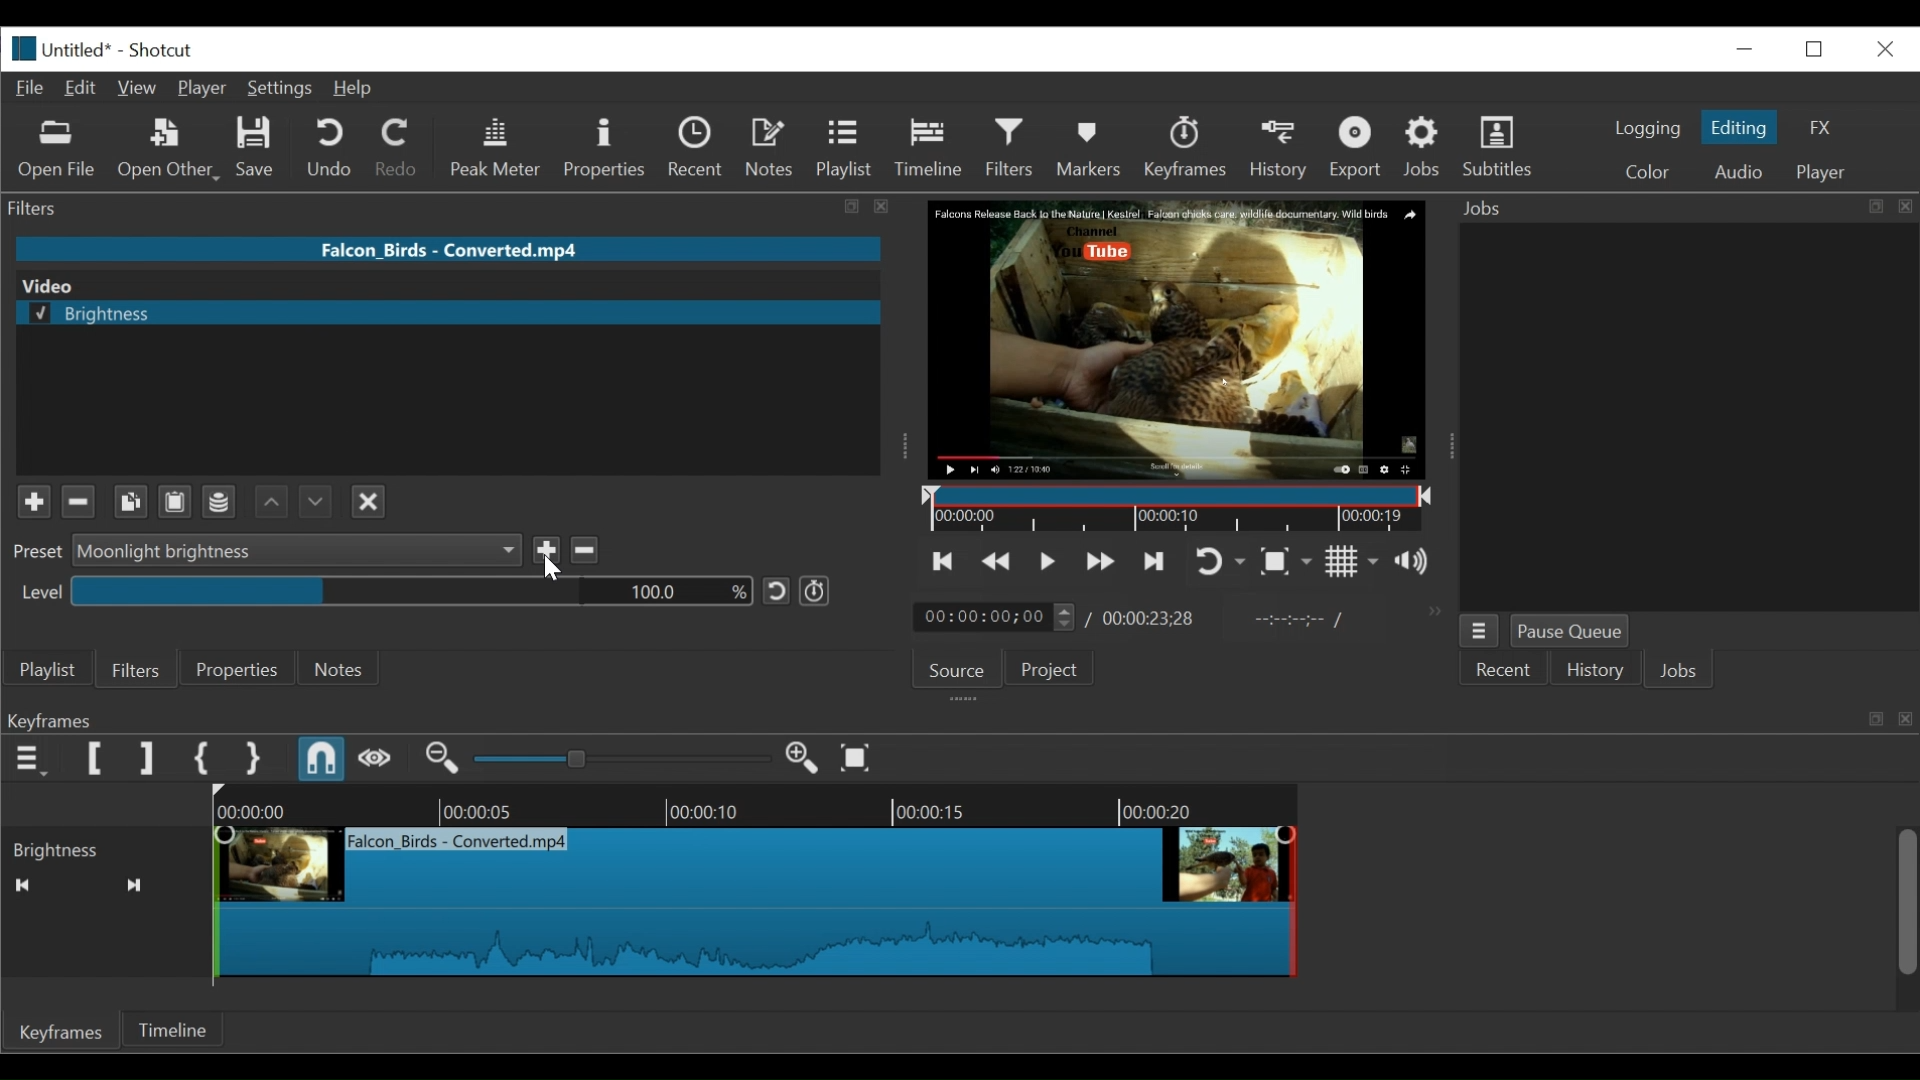 Image resolution: width=1920 pixels, height=1080 pixels. I want to click on Keyframe menu, so click(30, 759).